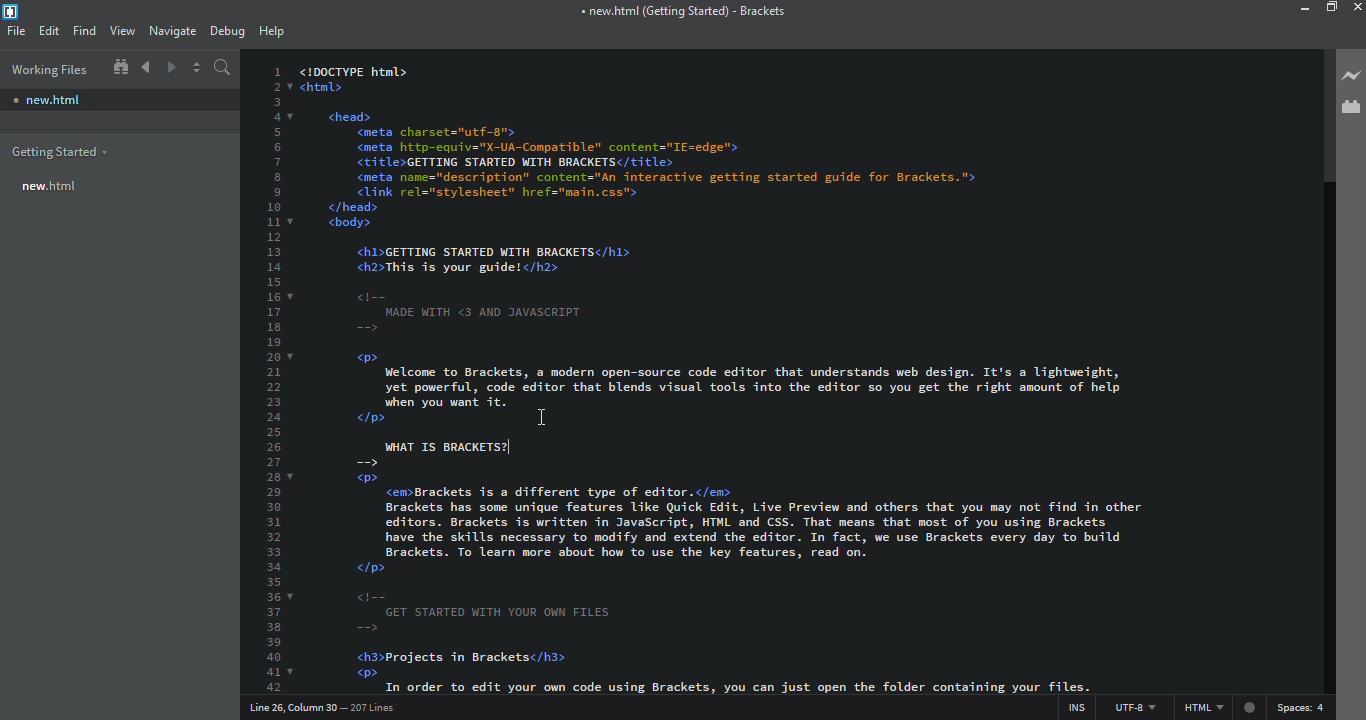 The height and width of the screenshot is (720, 1366). Describe the element at coordinates (62, 149) in the screenshot. I see `getting started` at that location.